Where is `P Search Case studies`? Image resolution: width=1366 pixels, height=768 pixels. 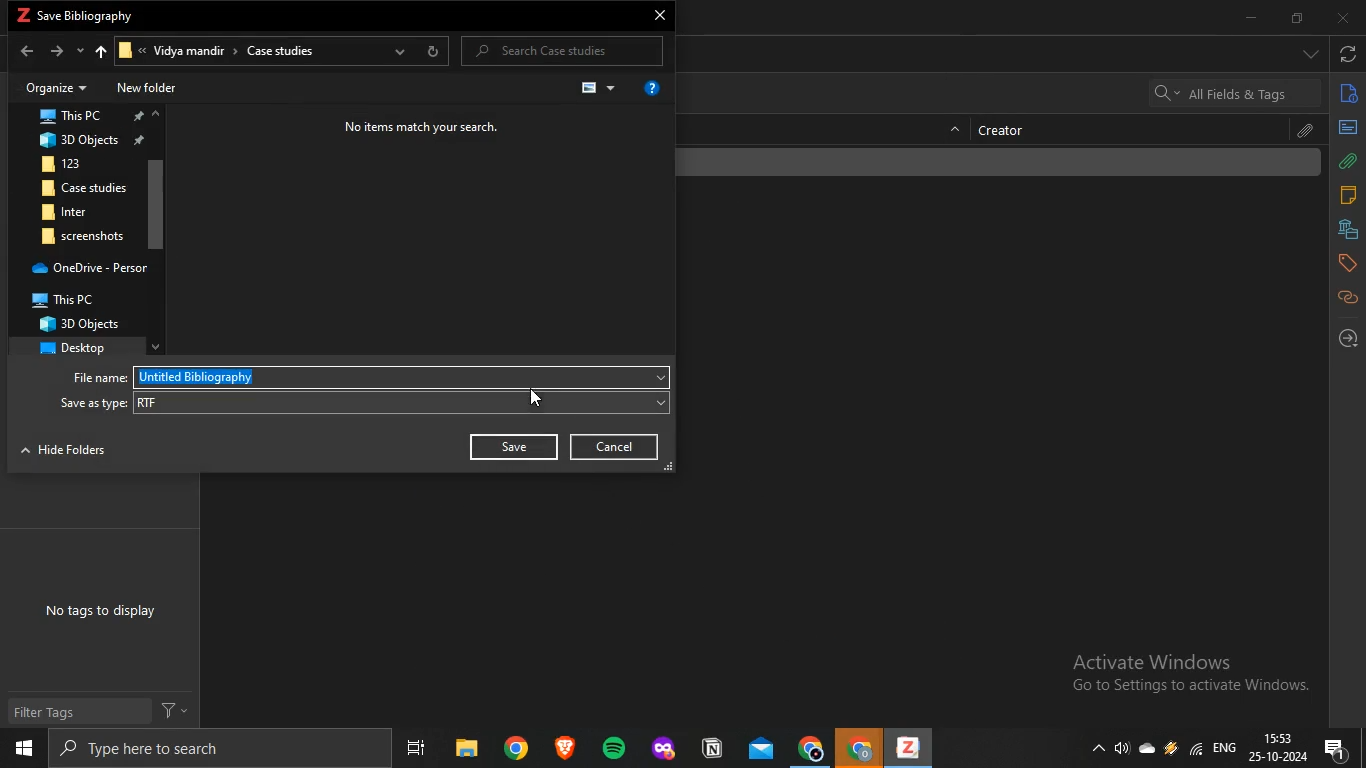
P Search Case studies is located at coordinates (565, 50).